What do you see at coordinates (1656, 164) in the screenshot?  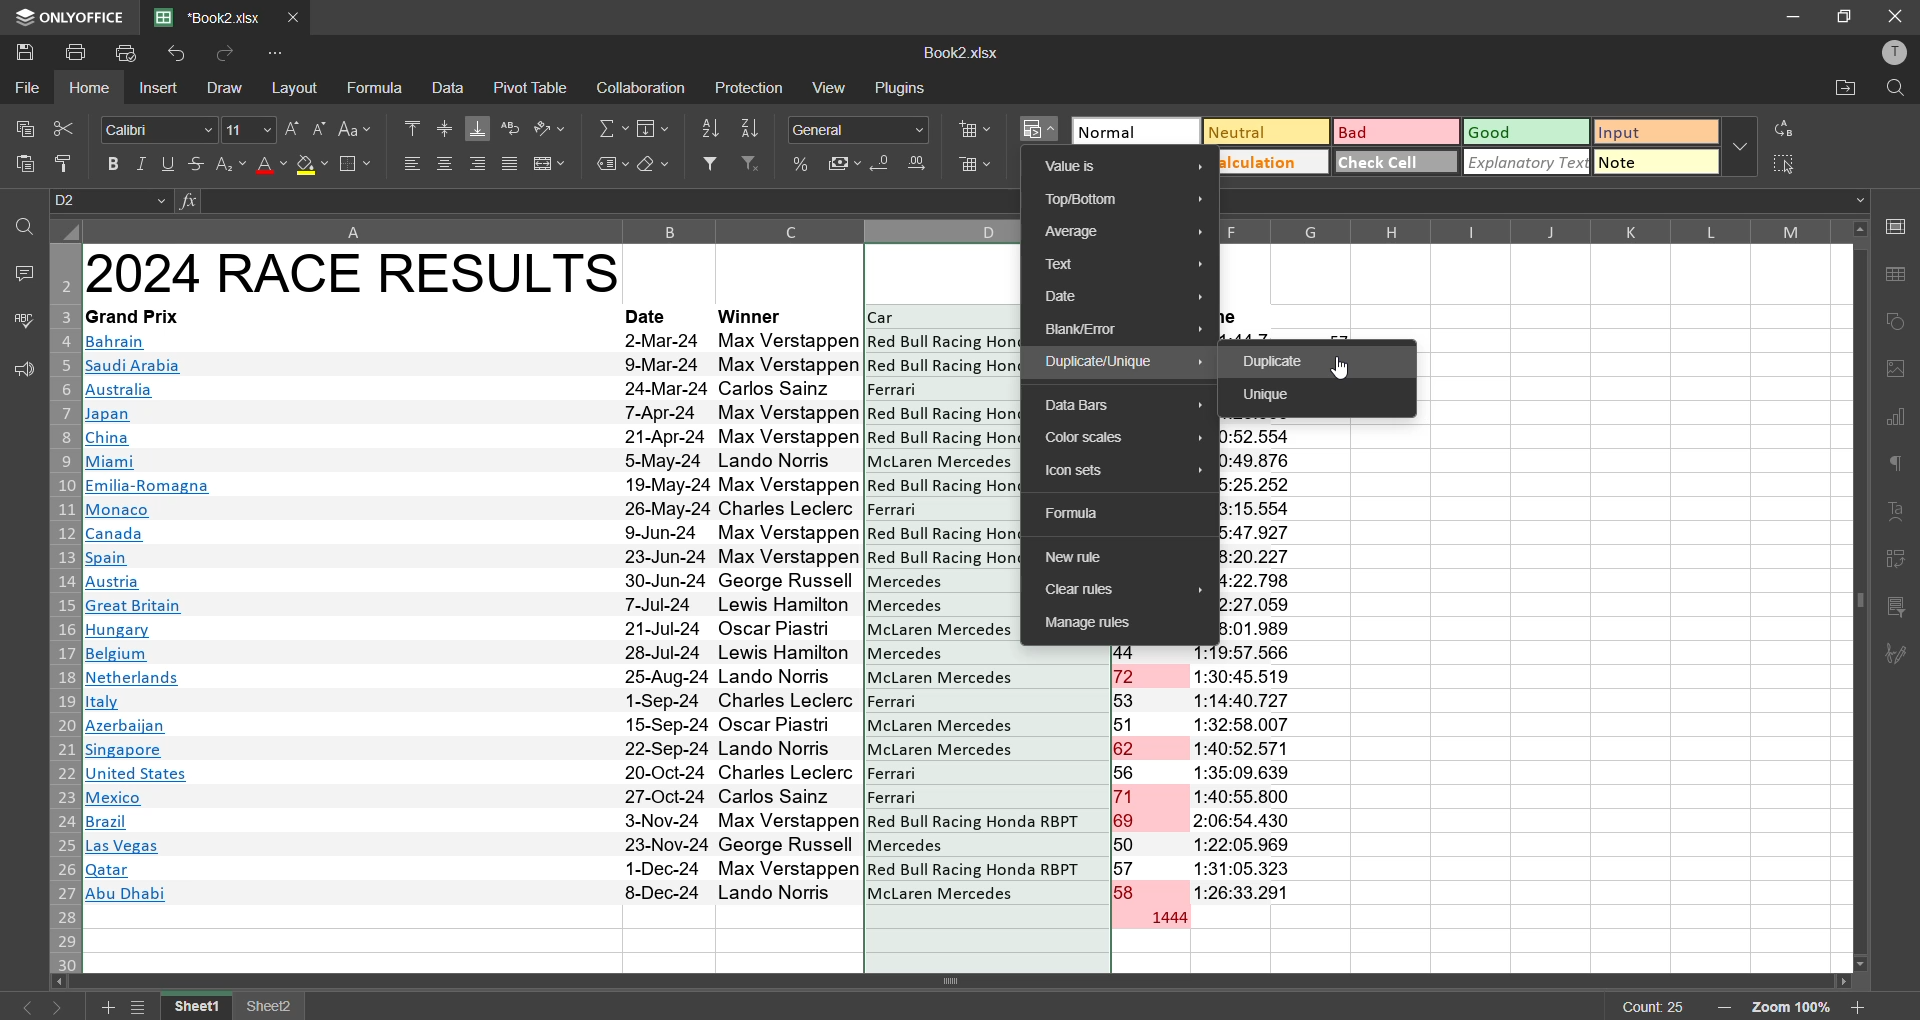 I see `note` at bounding box center [1656, 164].